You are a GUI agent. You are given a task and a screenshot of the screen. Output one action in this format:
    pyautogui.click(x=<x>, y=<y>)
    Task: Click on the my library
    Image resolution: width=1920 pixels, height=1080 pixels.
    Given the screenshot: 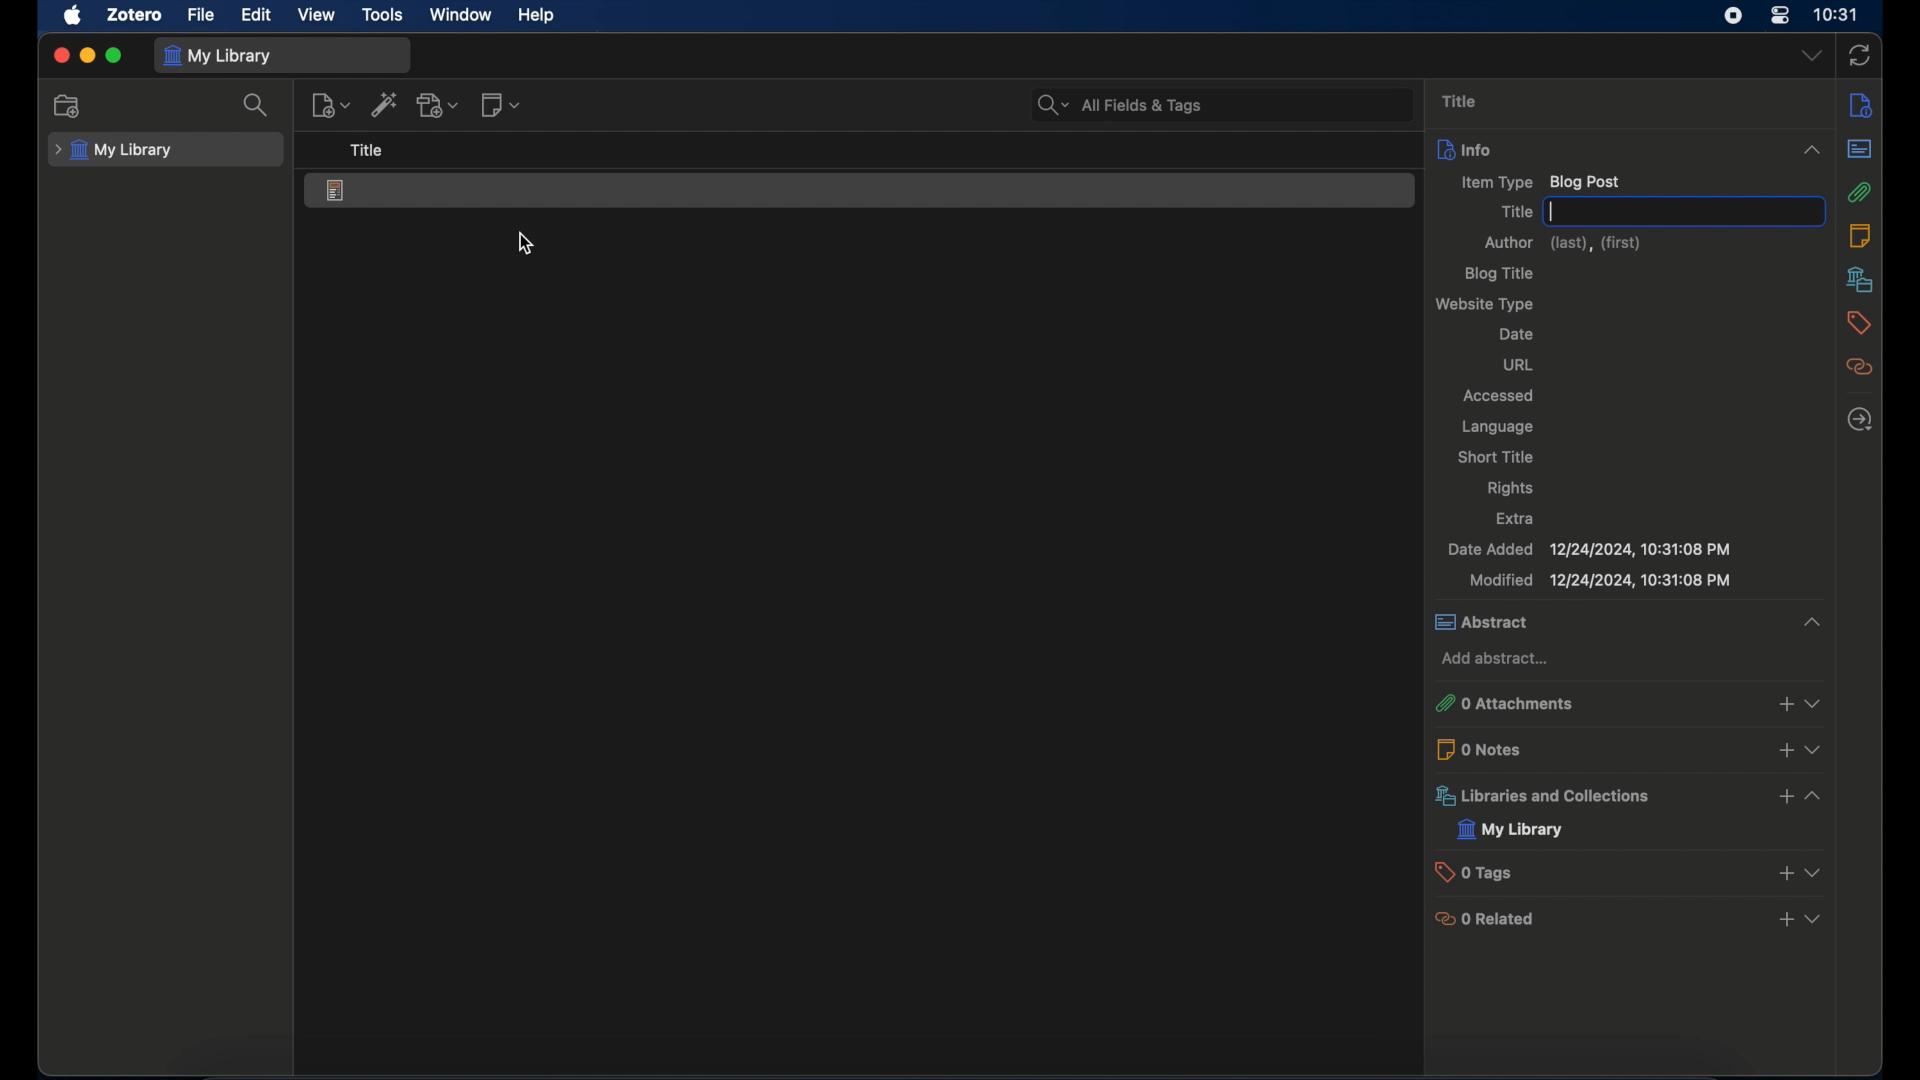 What is the action you would take?
    pyautogui.click(x=1511, y=830)
    